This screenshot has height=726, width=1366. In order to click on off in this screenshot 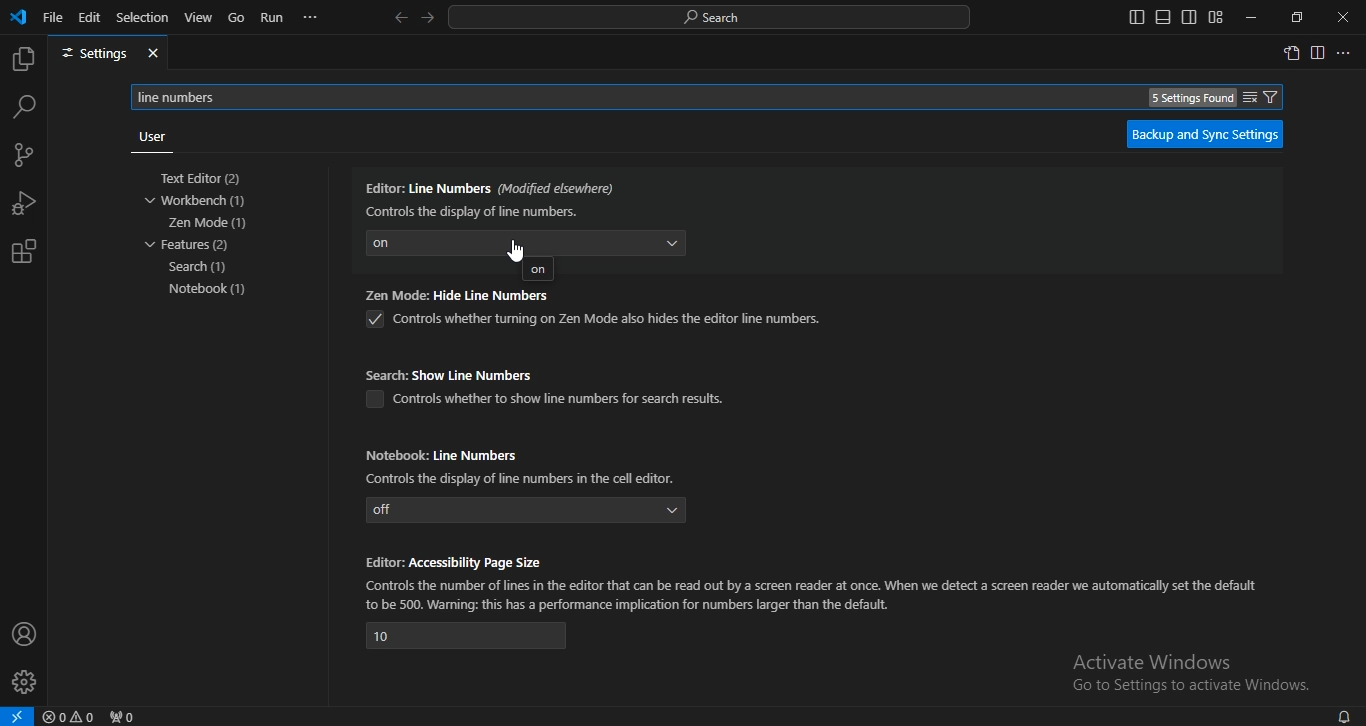, I will do `click(527, 510)`.